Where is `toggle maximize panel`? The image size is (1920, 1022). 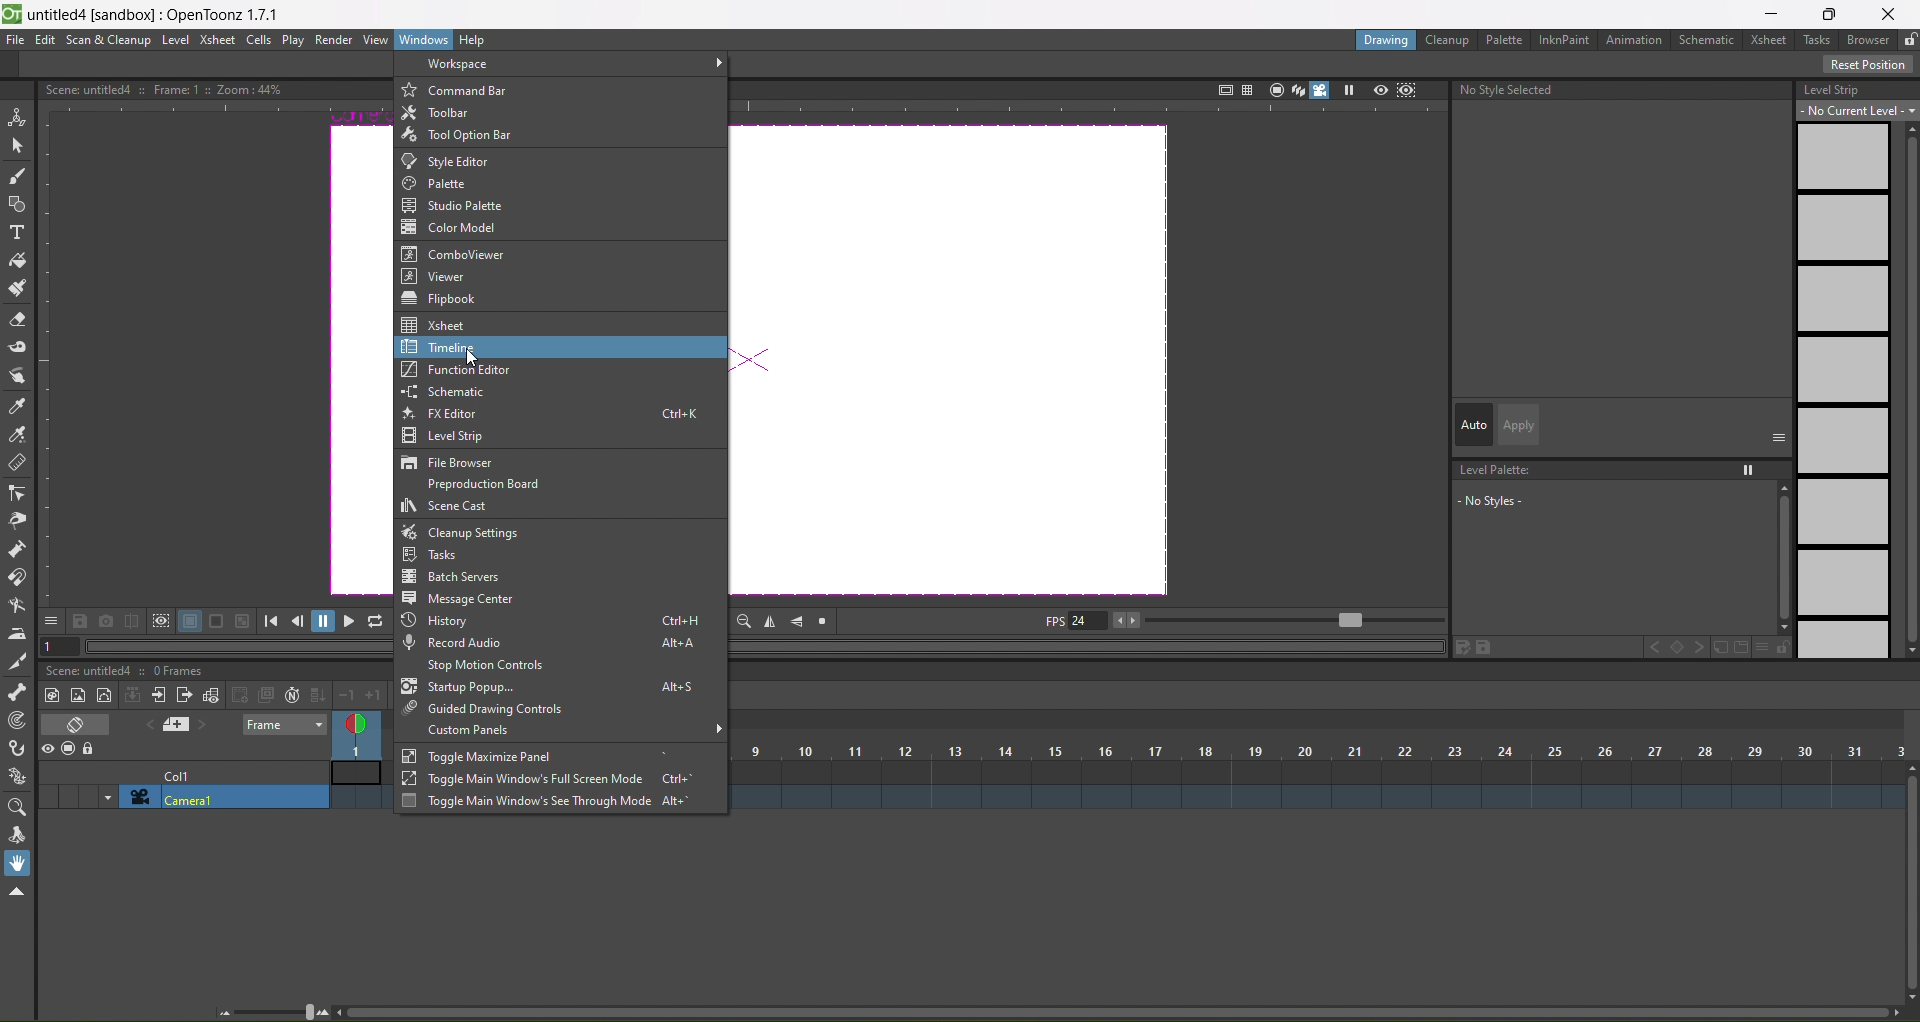 toggle maximize panel is located at coordinates (480, 758).